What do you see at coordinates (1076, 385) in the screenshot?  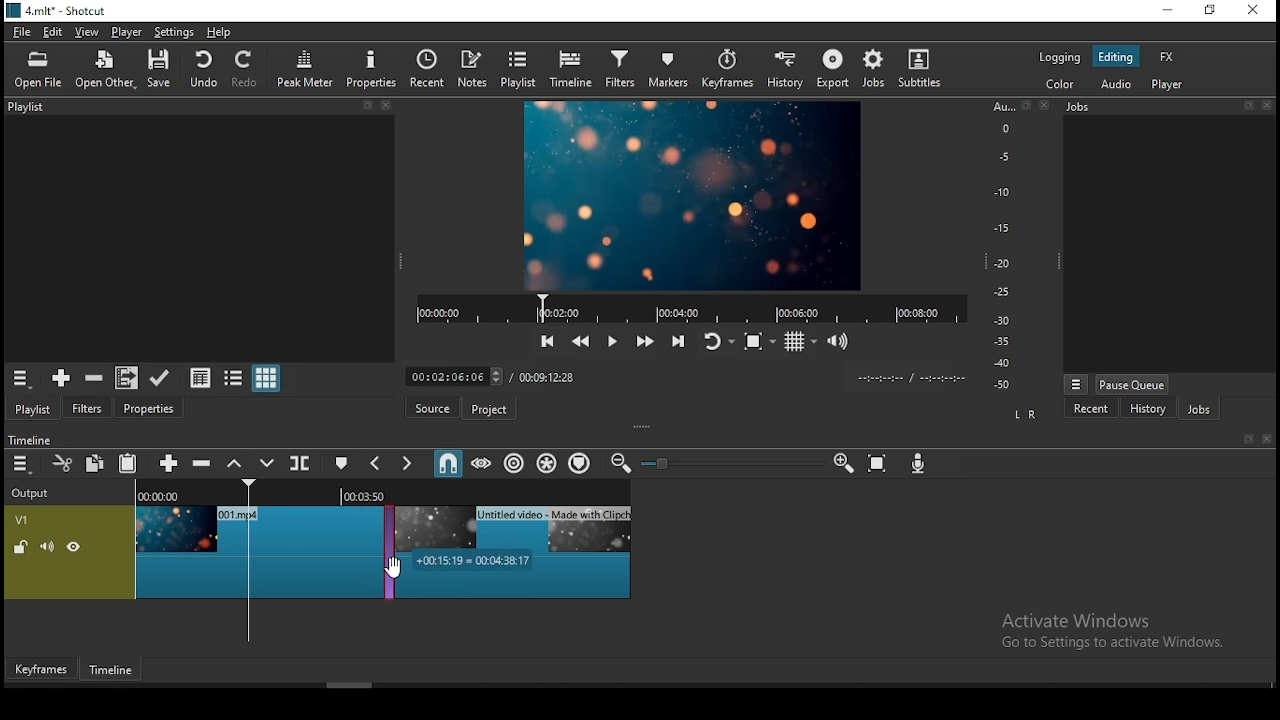 I see `jobs menu` at bounding box center [1076, 385].